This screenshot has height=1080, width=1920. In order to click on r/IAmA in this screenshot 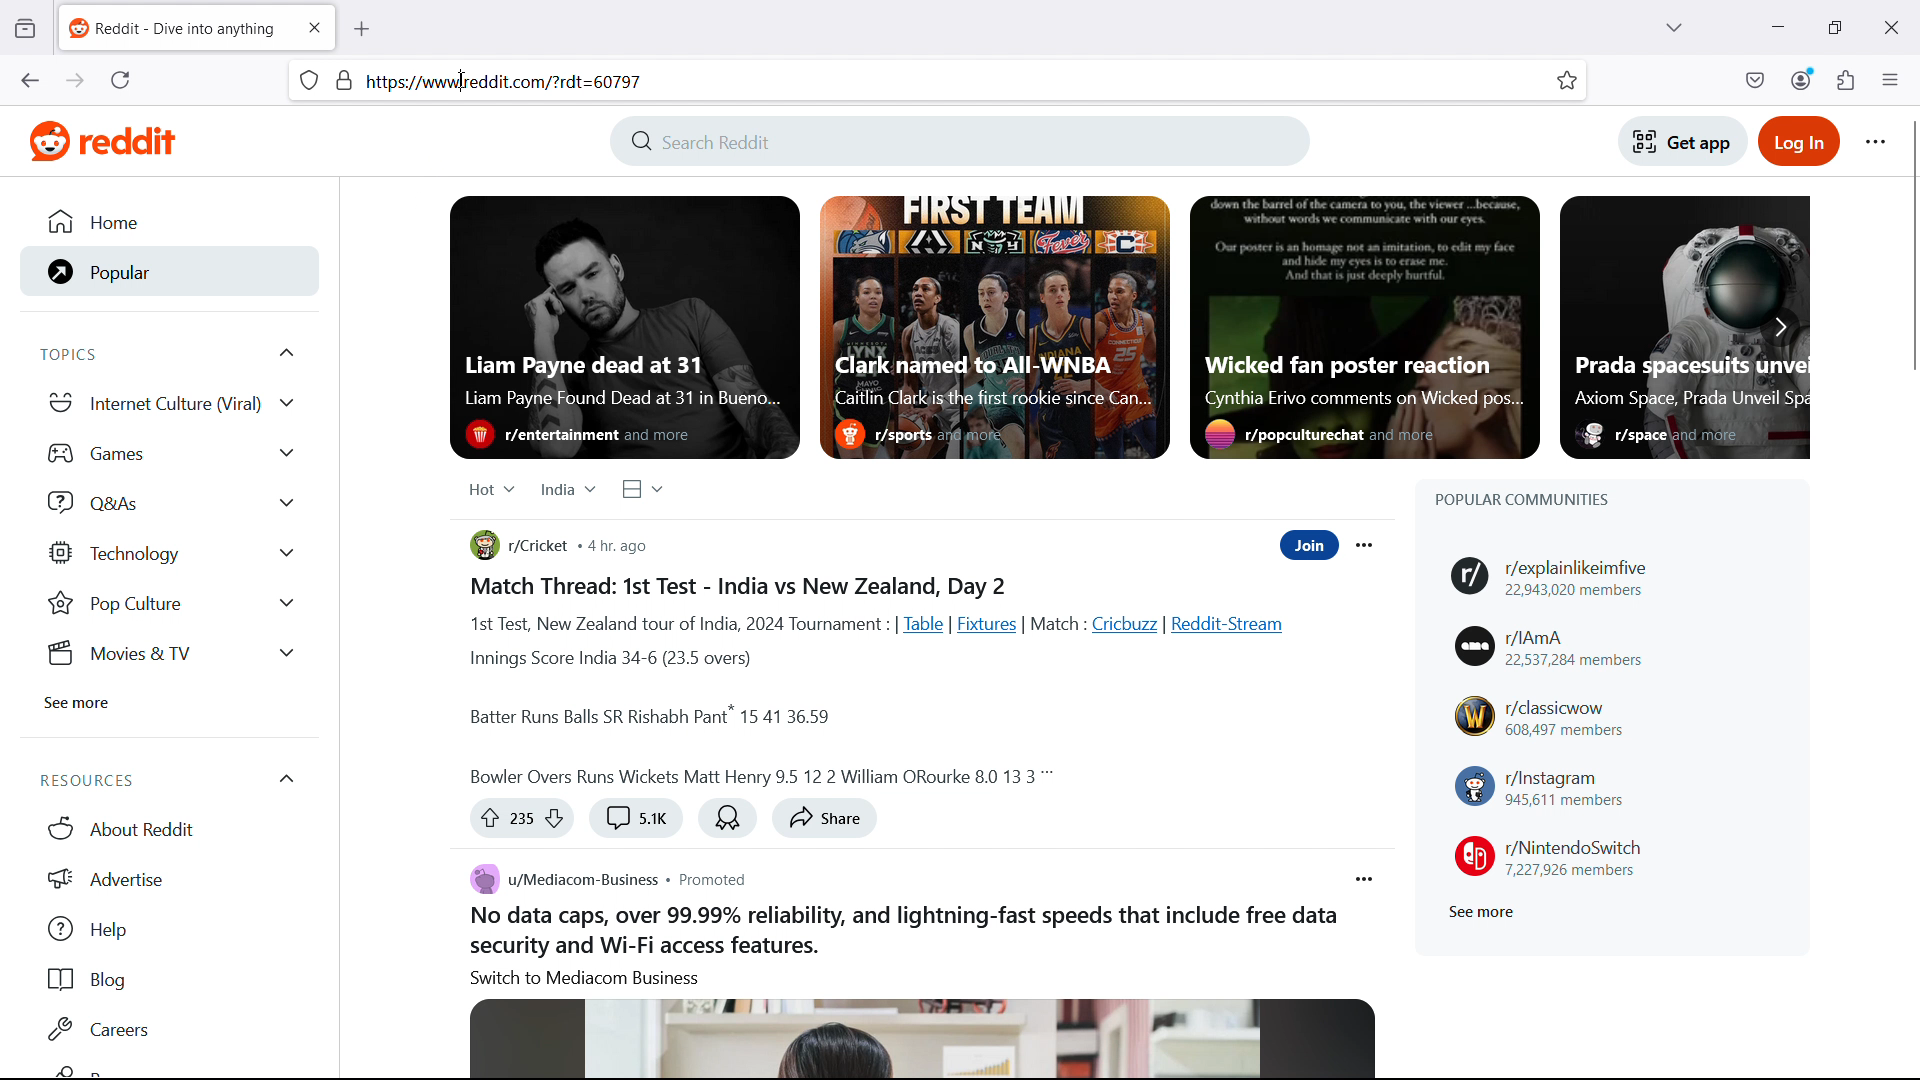, I will do `click(1551, 645)`.